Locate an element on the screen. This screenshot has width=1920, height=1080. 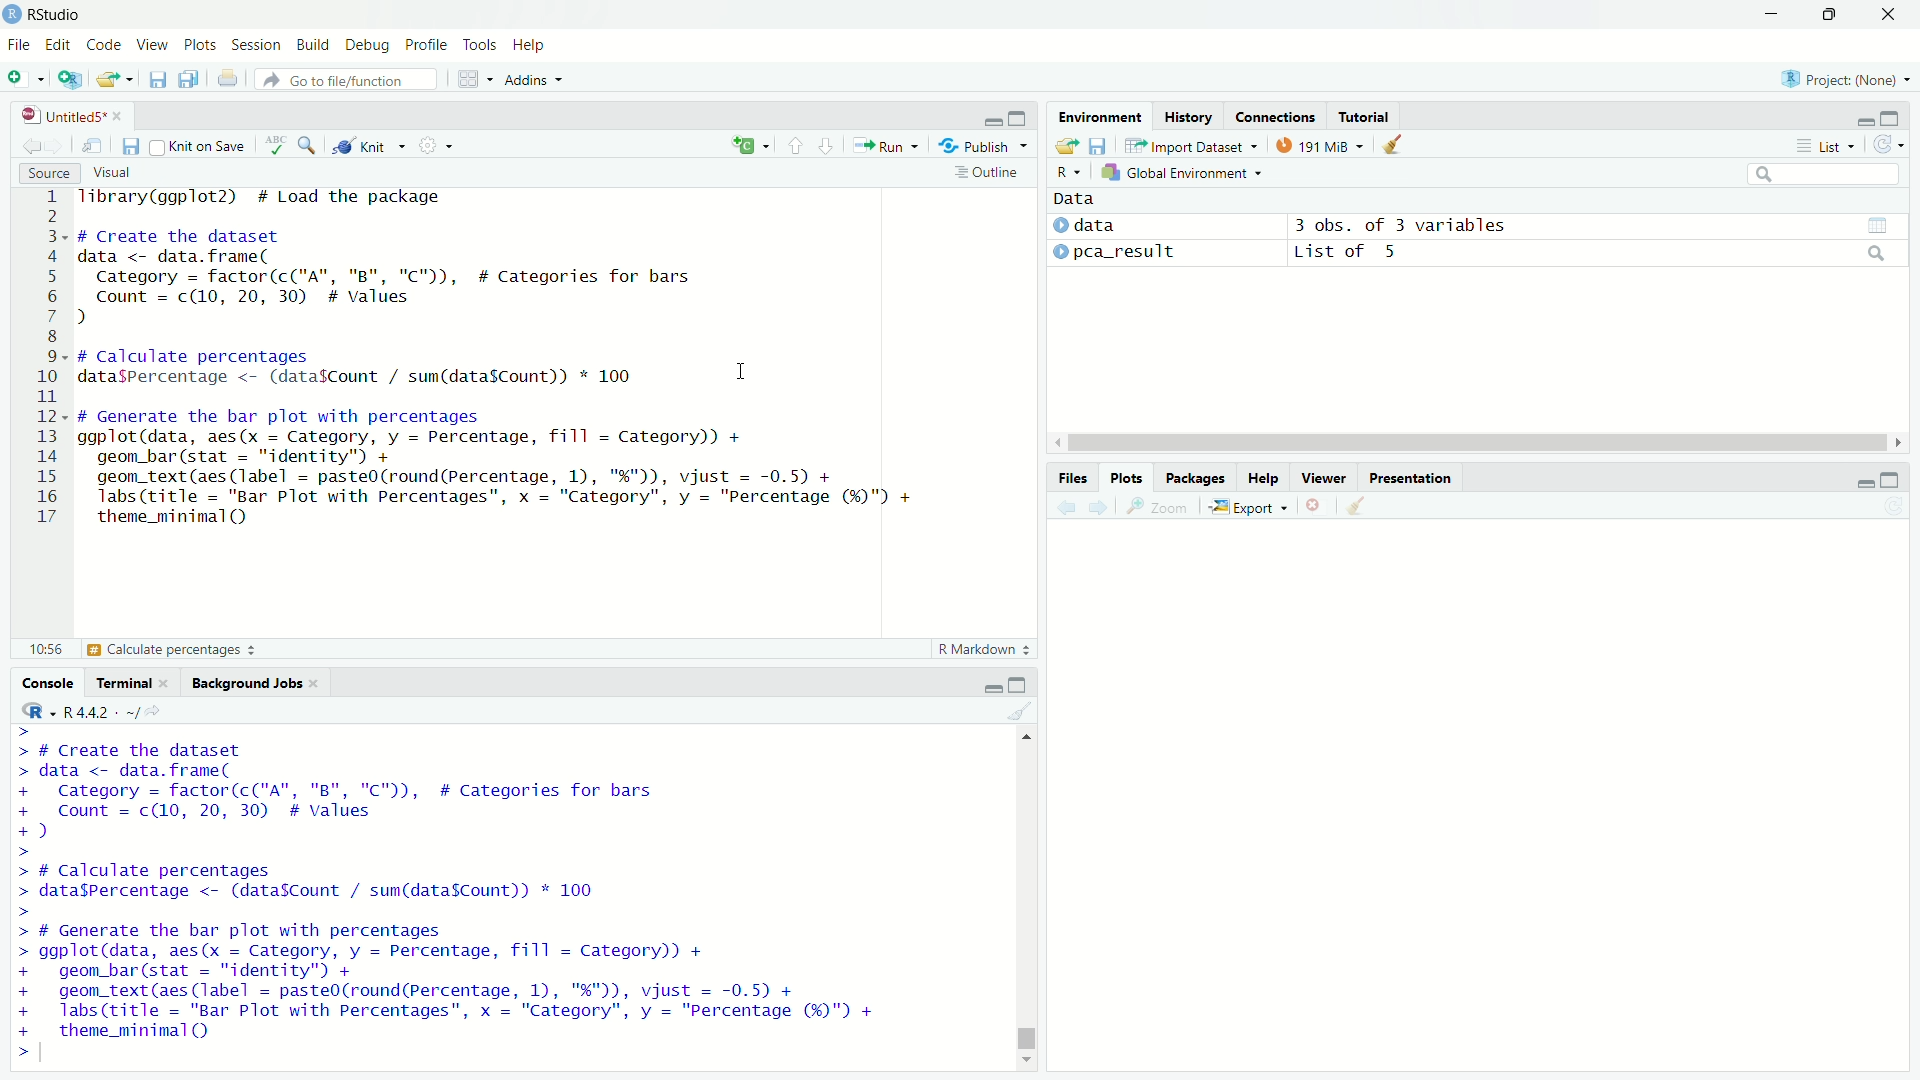
spelling check is located at coordinates (277, 145).